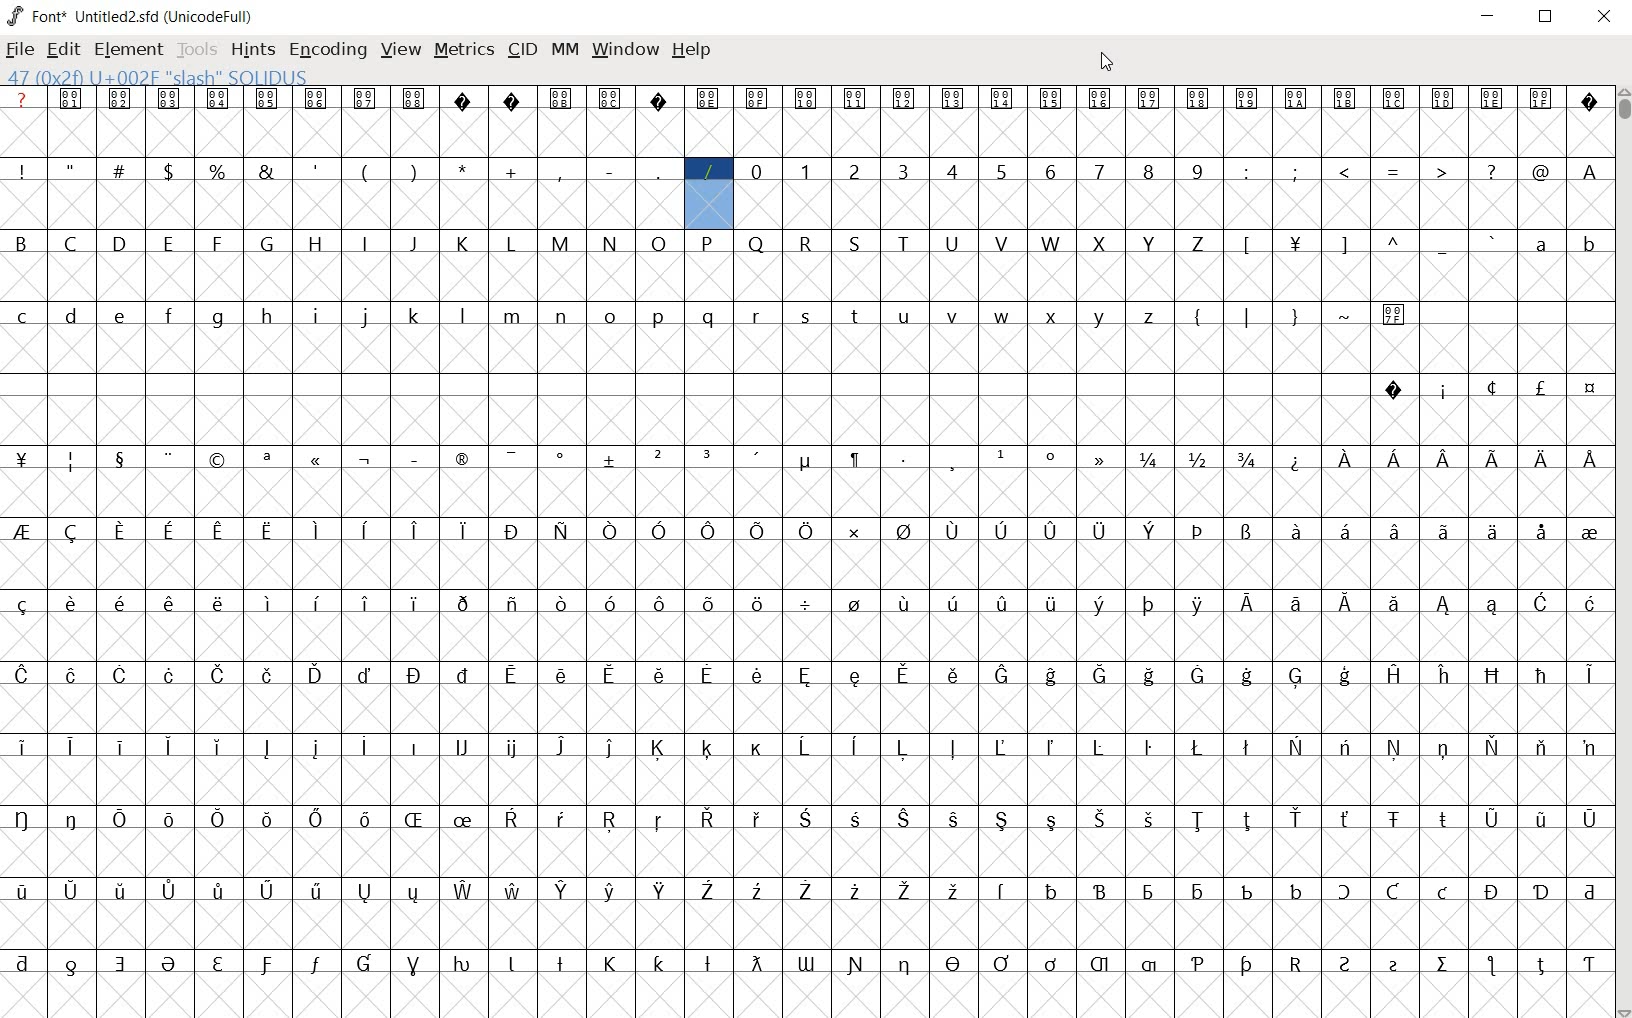 This screenshot has height=1018, width=1632. Describe the element at coordinates (415, 604) in the screenshot. I see `glyph` at that location.